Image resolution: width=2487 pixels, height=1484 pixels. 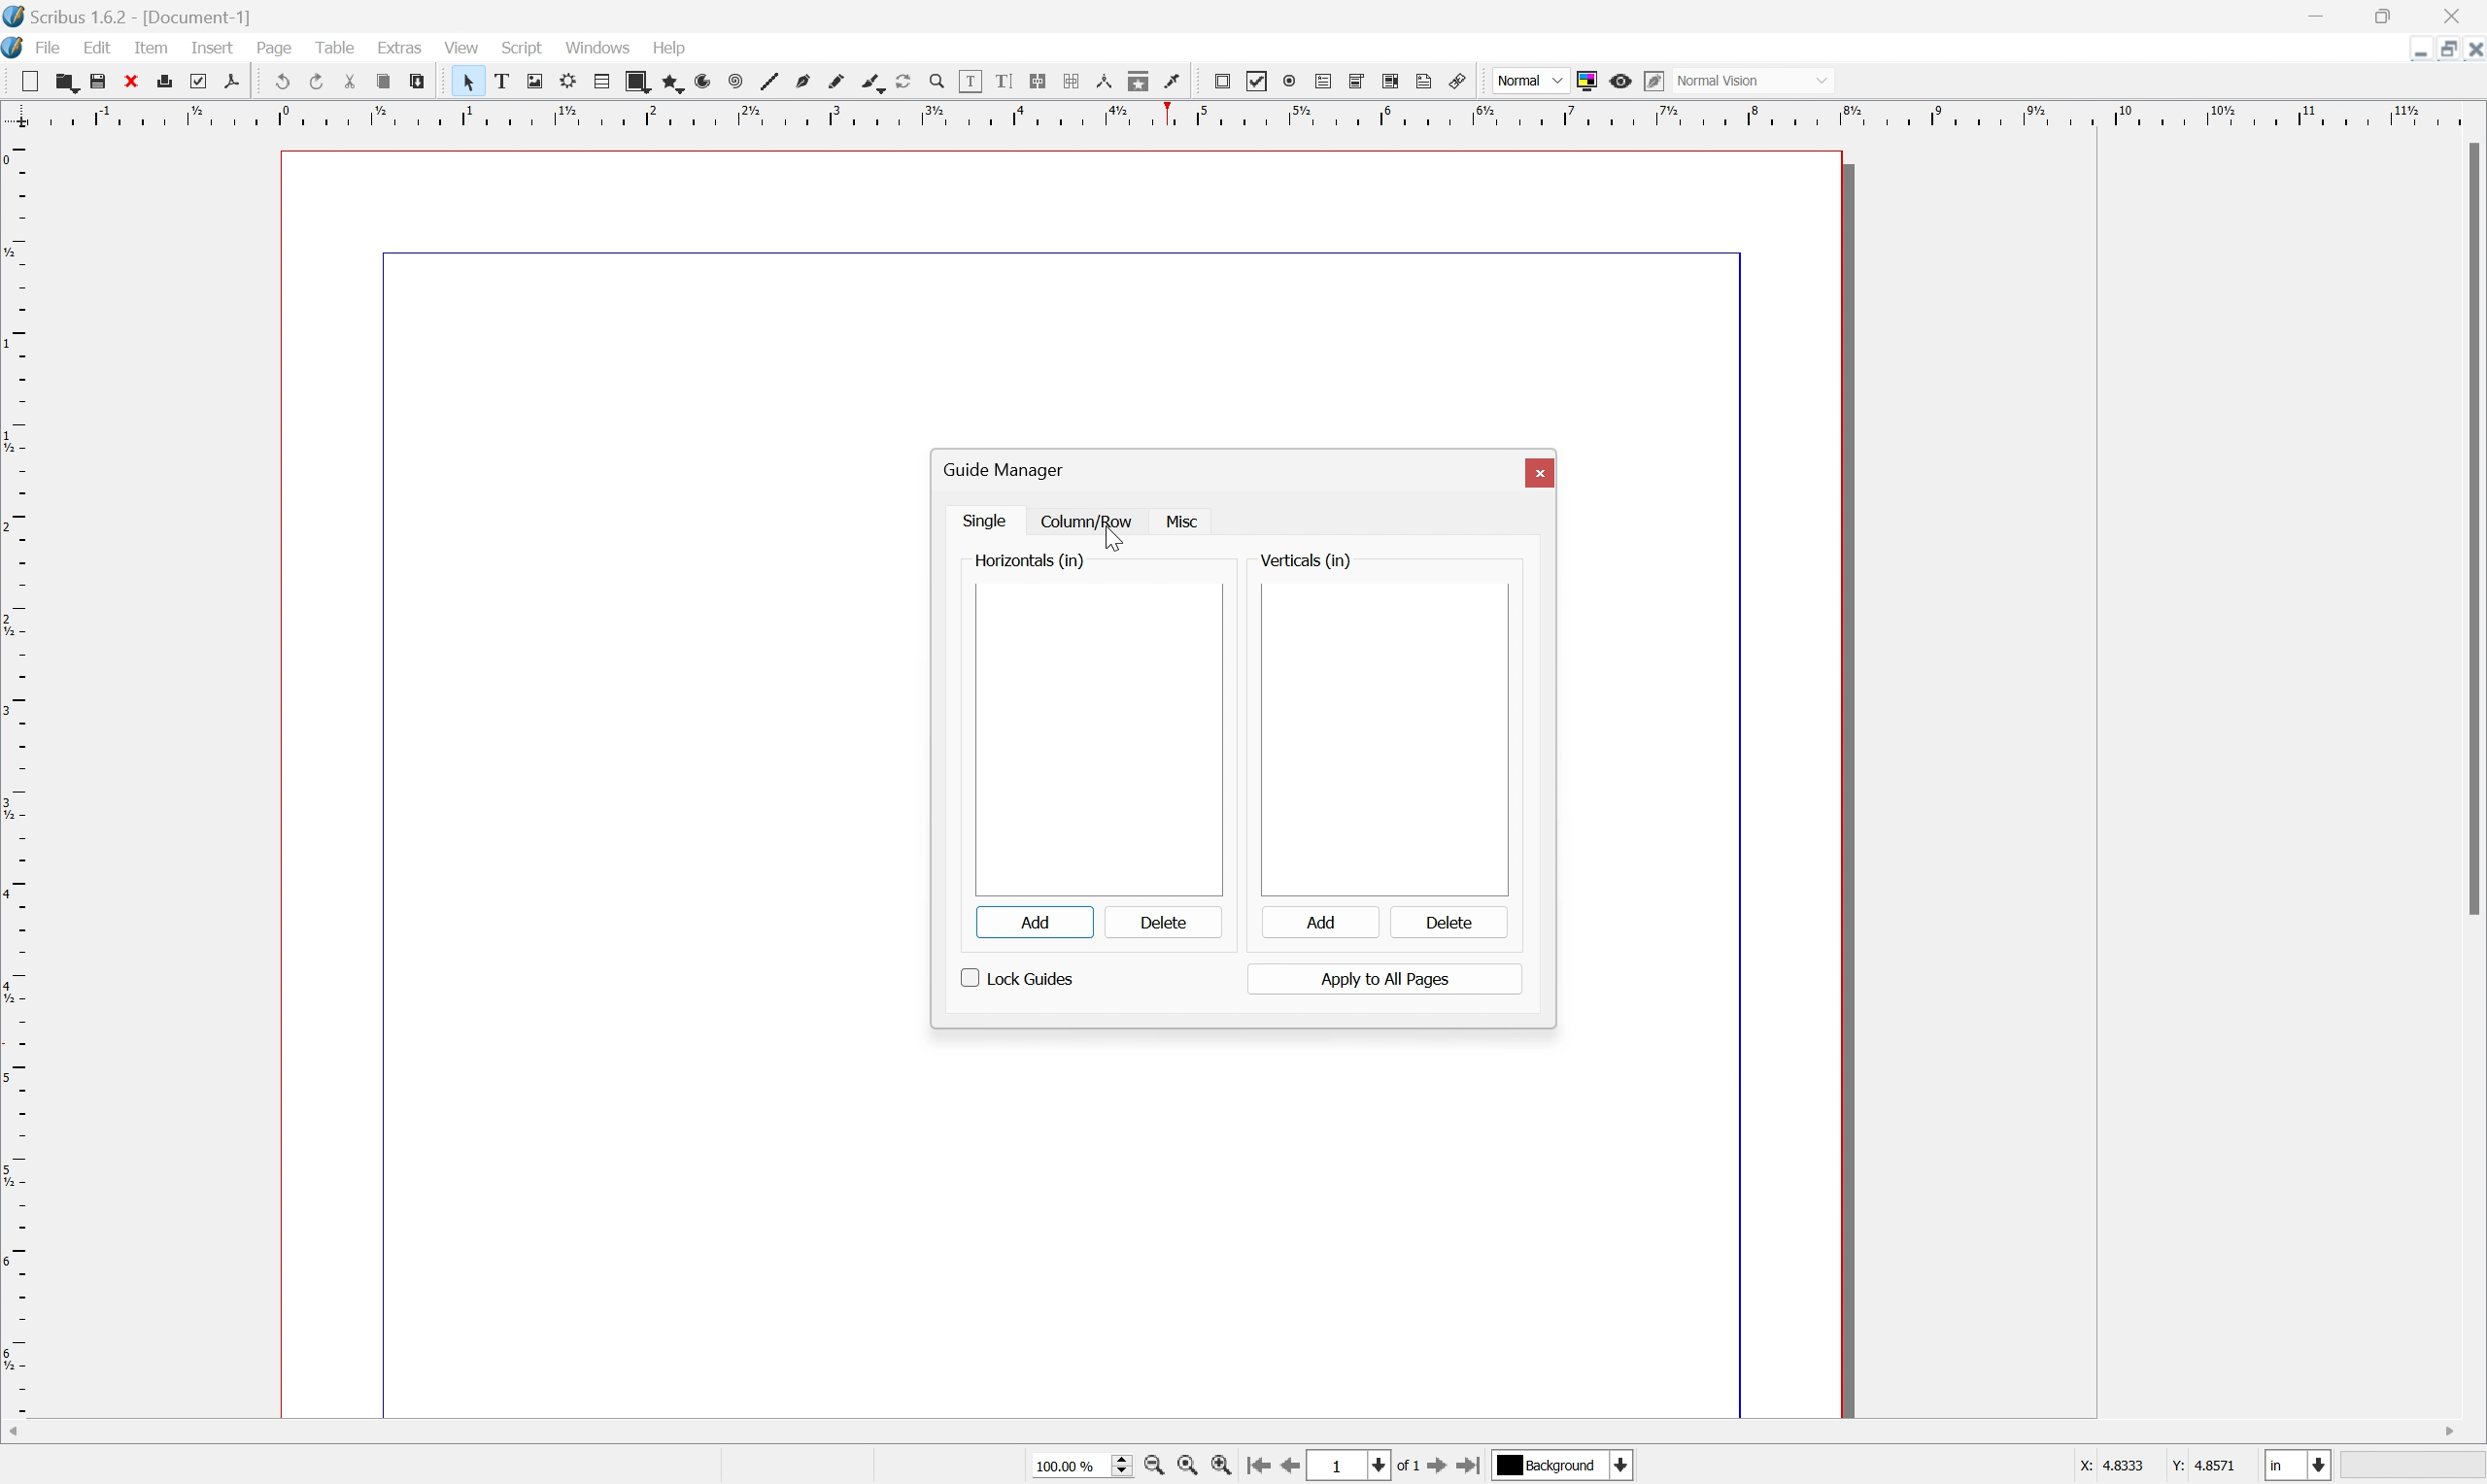 What do you see at coordinates (1586, 81) in the screenshot?
I see `toggle color management system` at bounding box center [1586, 81].